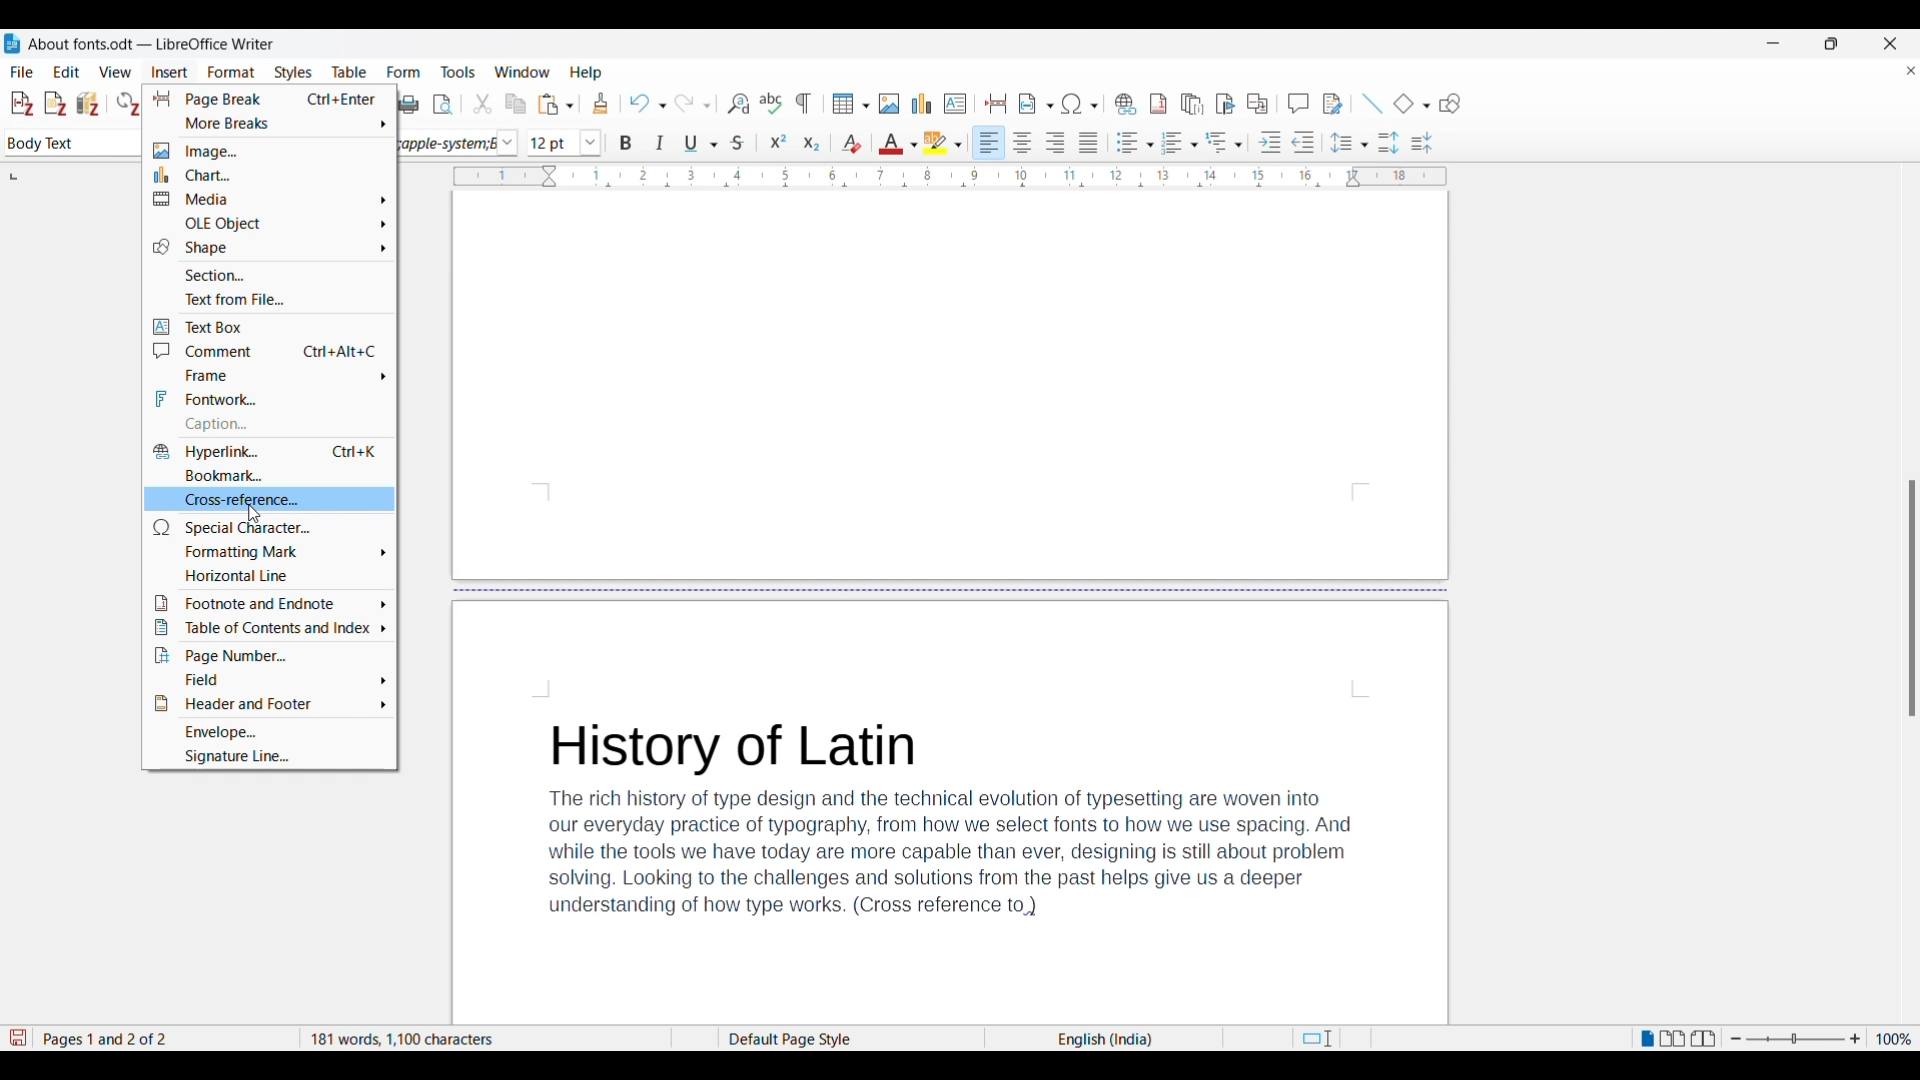  I want to click on Signature line, so click(269, 756).